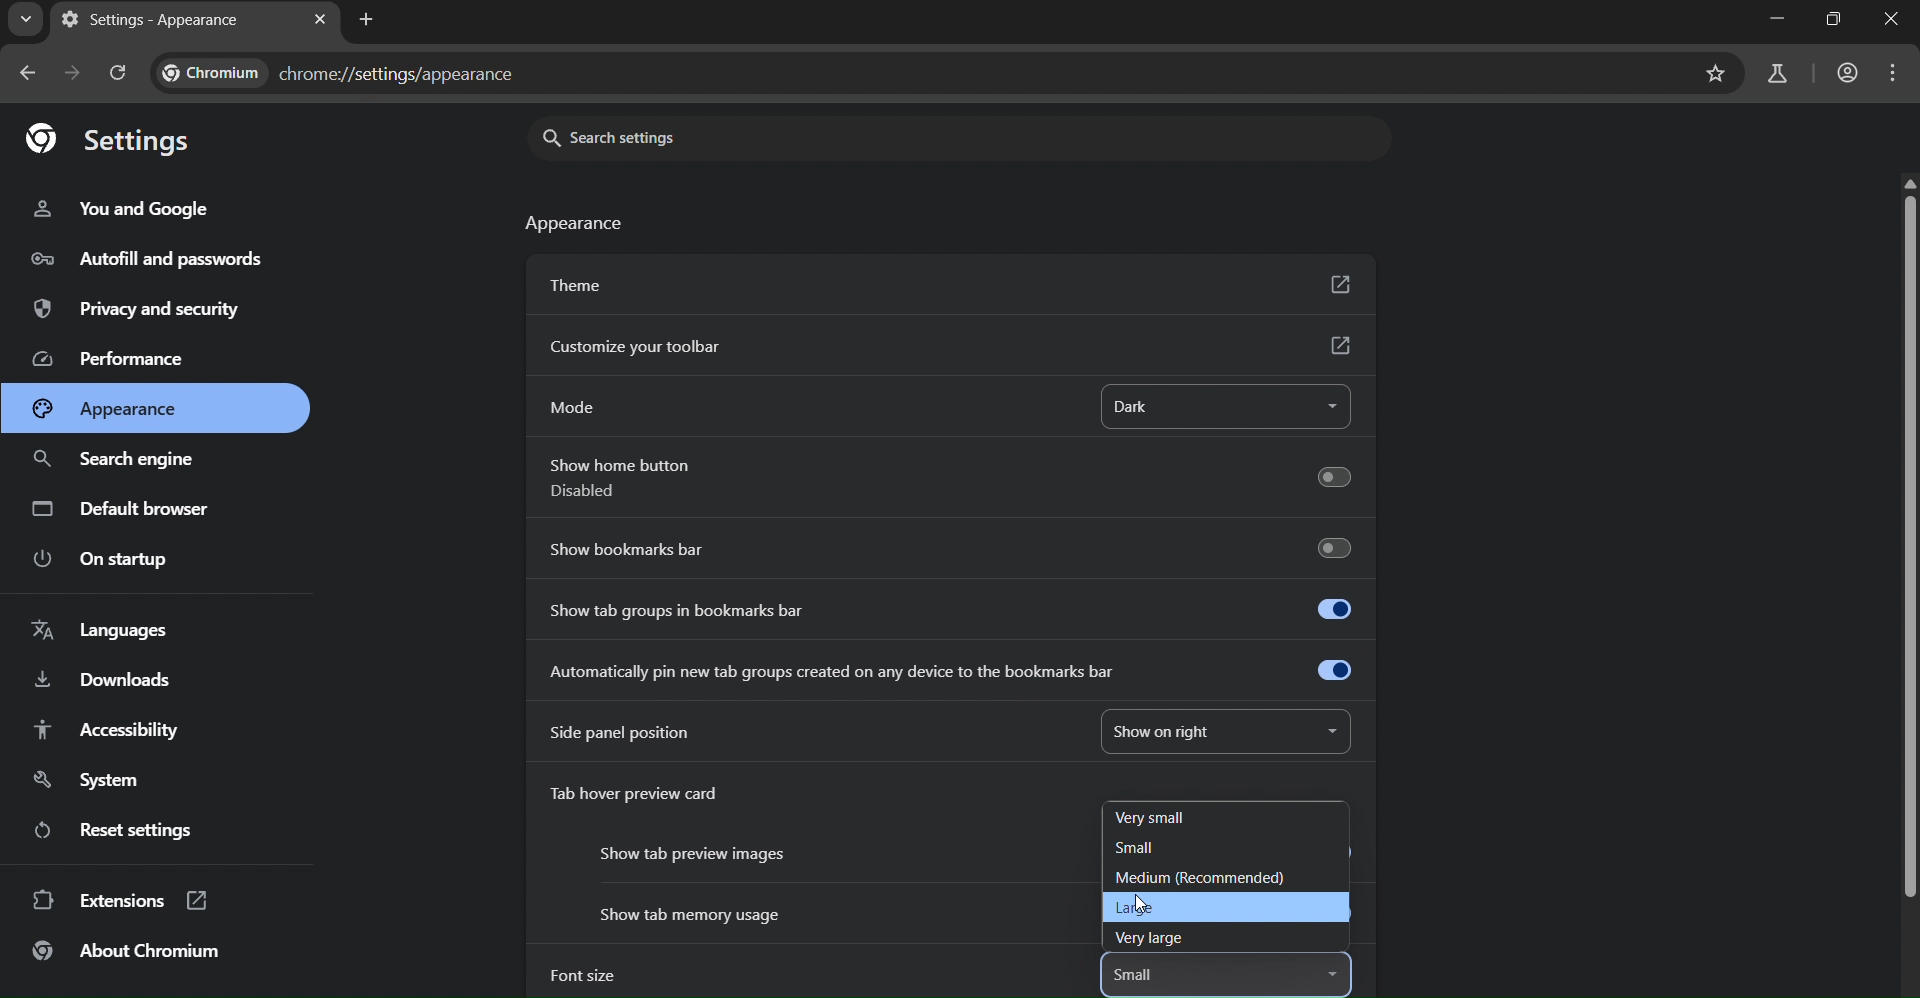  I want to click on scrollbar, so click(1904, 542).